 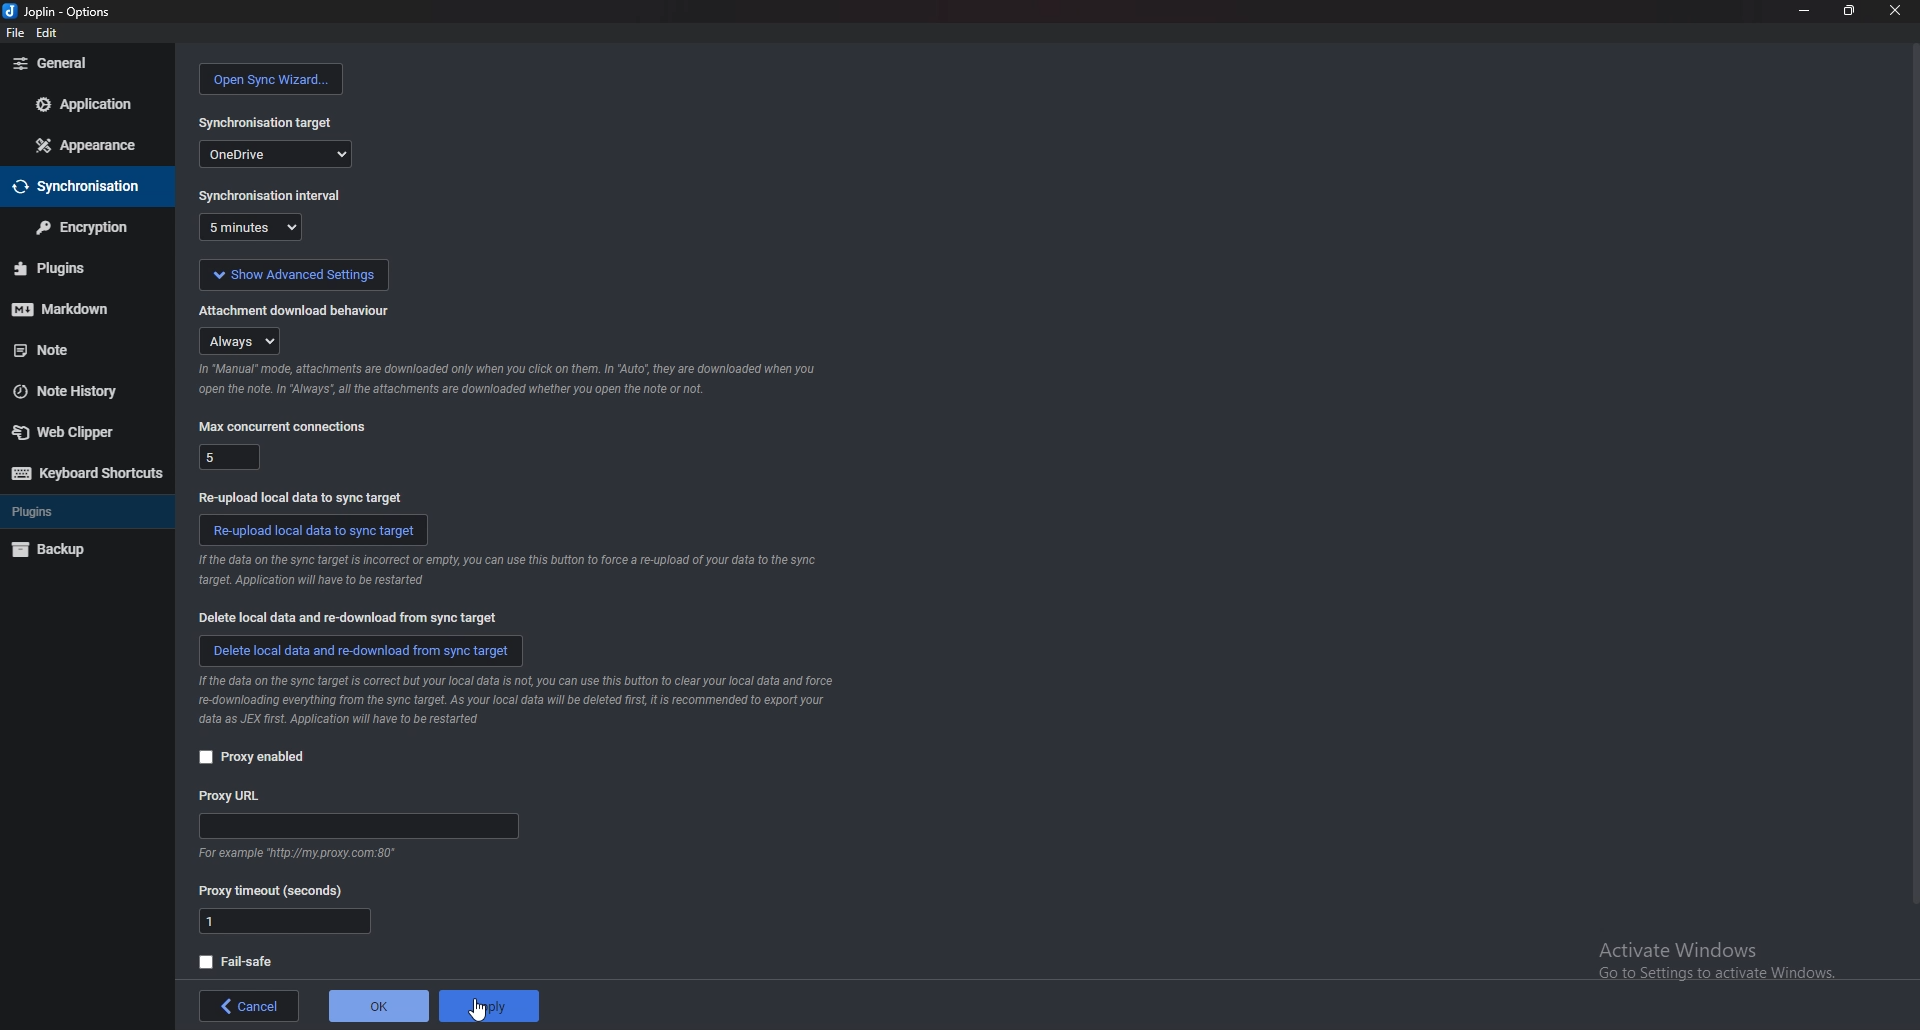 What do you see at coordinates (13, 32) in the screenshot?
I see `file` at bounding box center [13, 32].